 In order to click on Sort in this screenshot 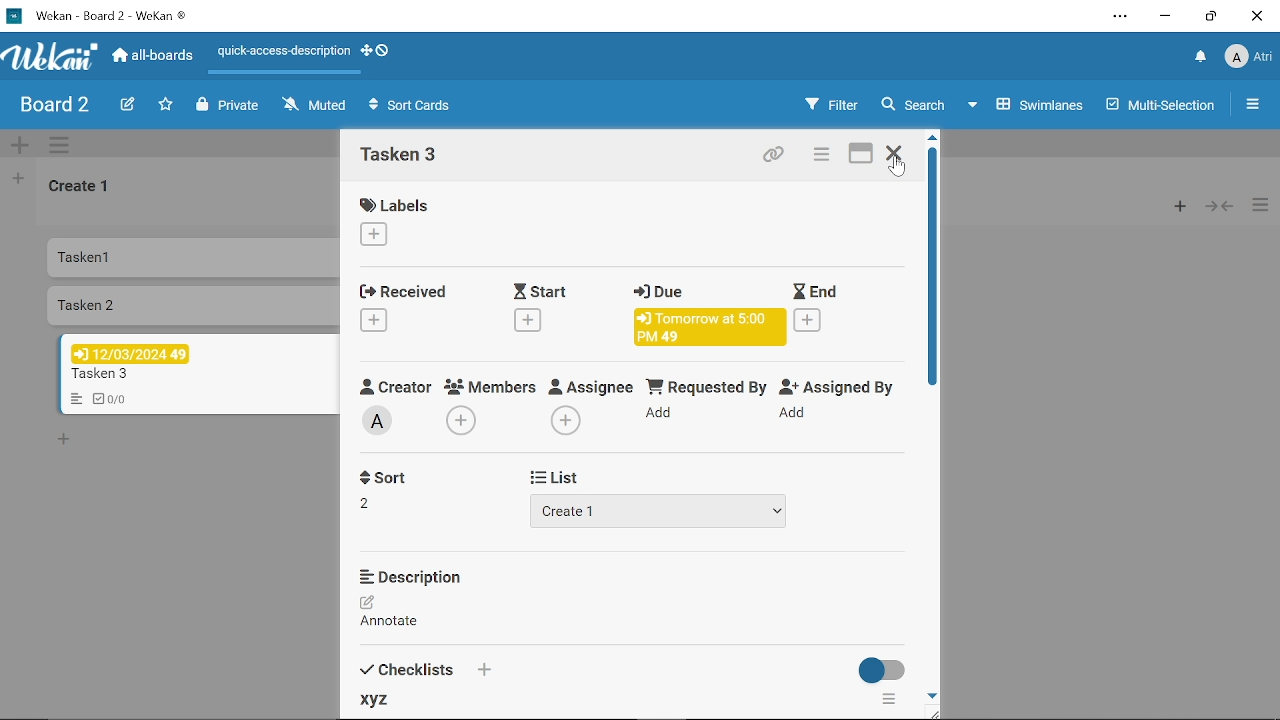, I will do `click(383, 478)`.